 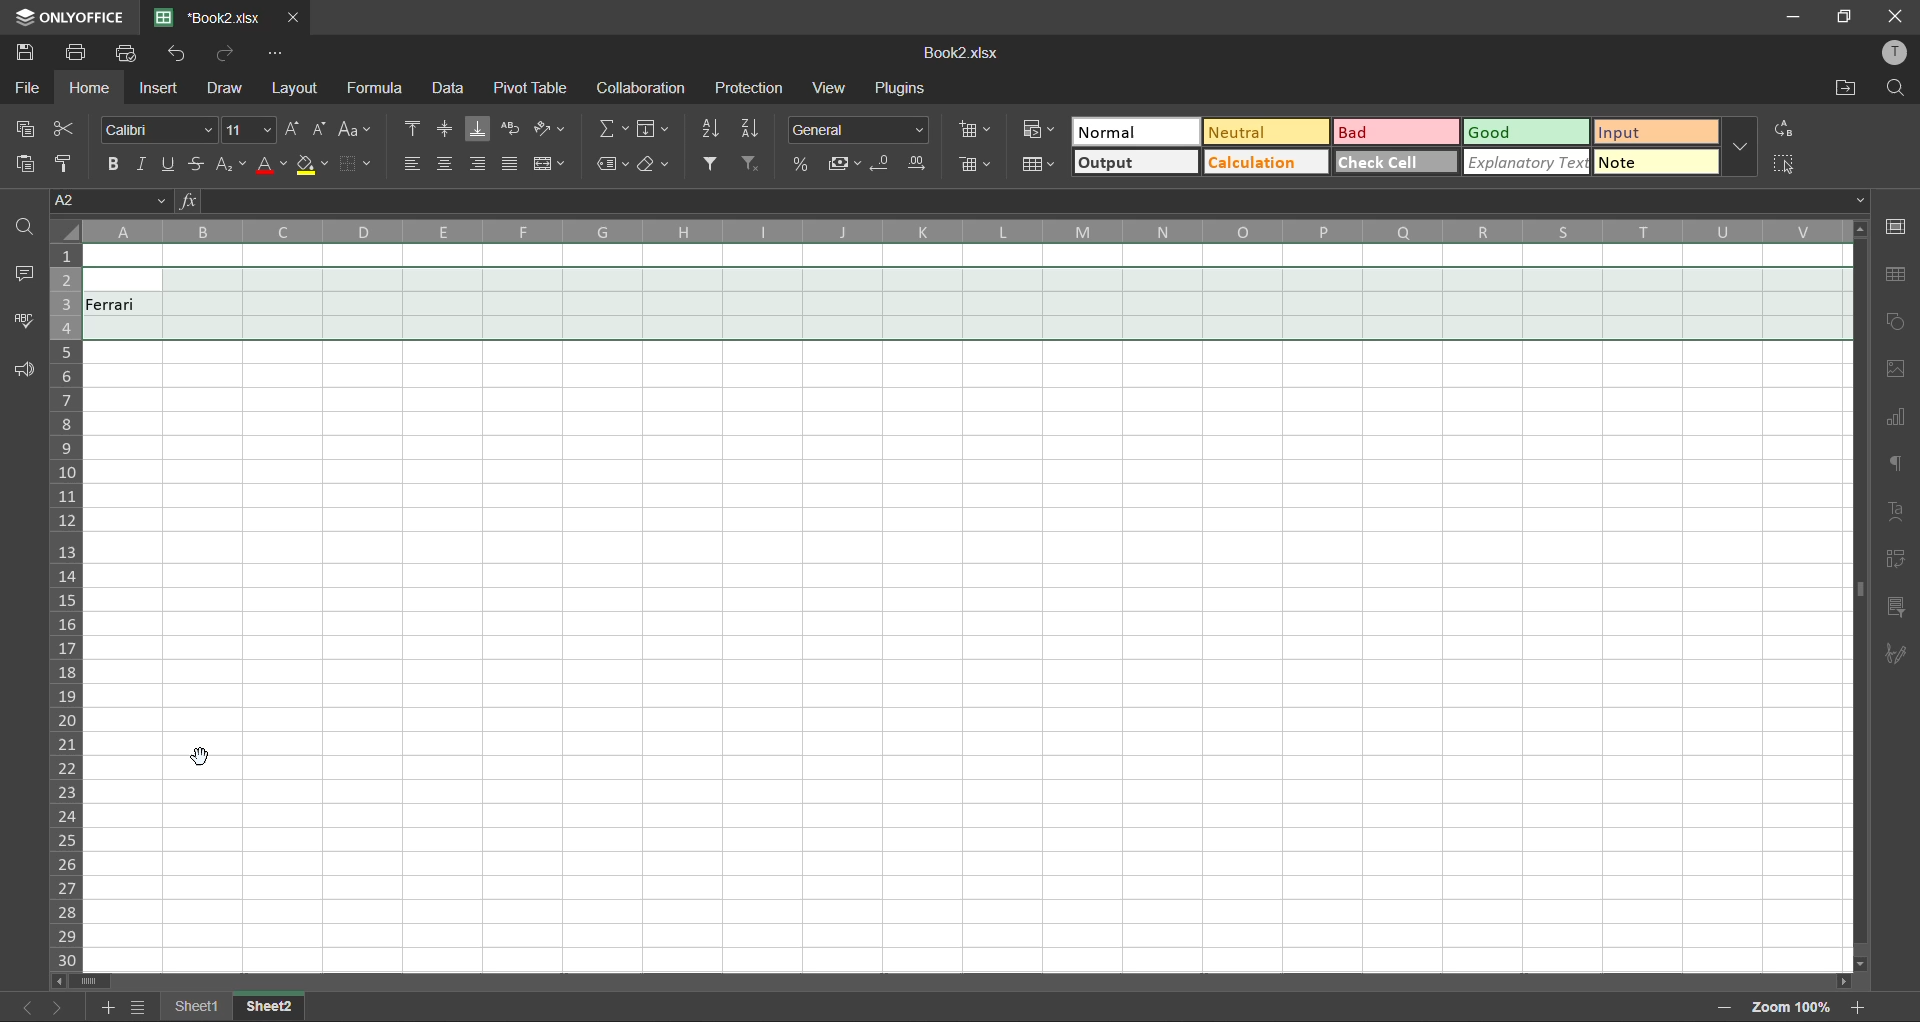 I want to click on protection, so click(x=754, y=88).